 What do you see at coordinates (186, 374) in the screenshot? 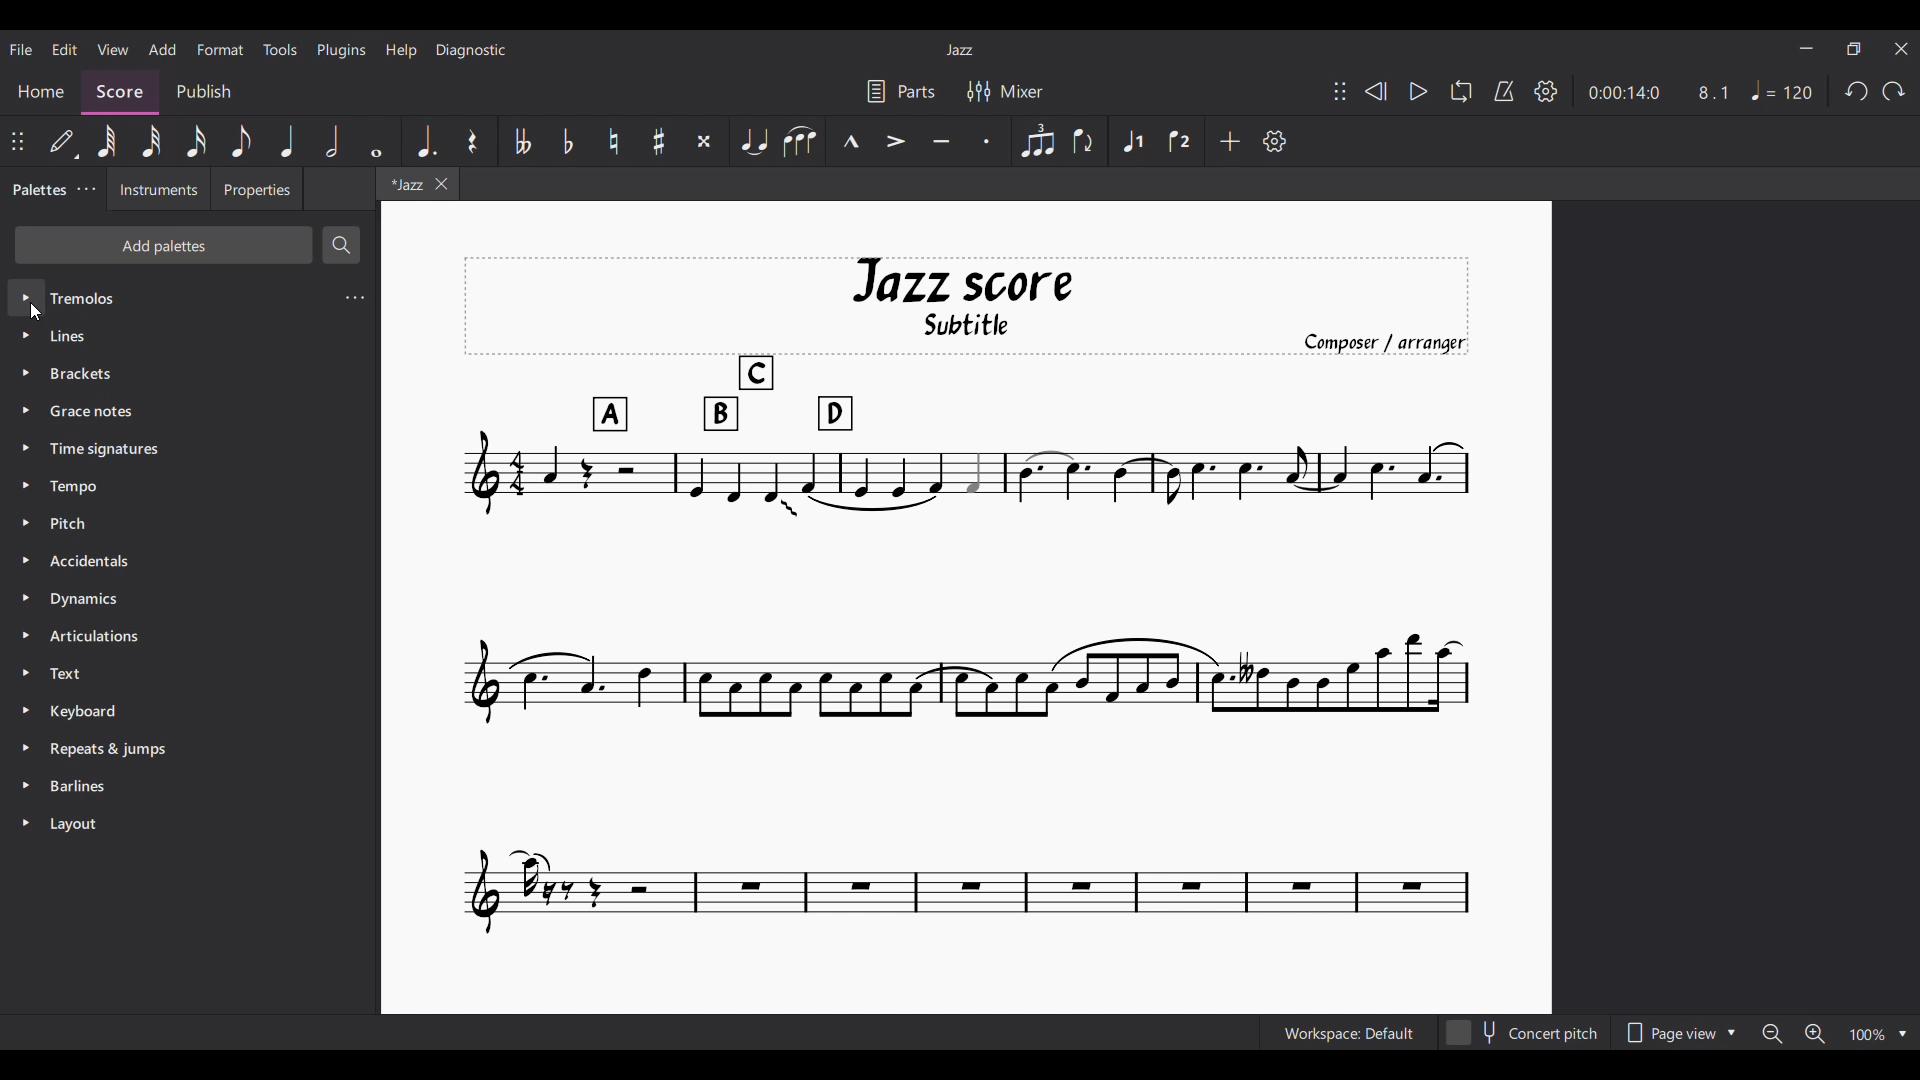
I see `Brackets` at bounding box center [186, 374].